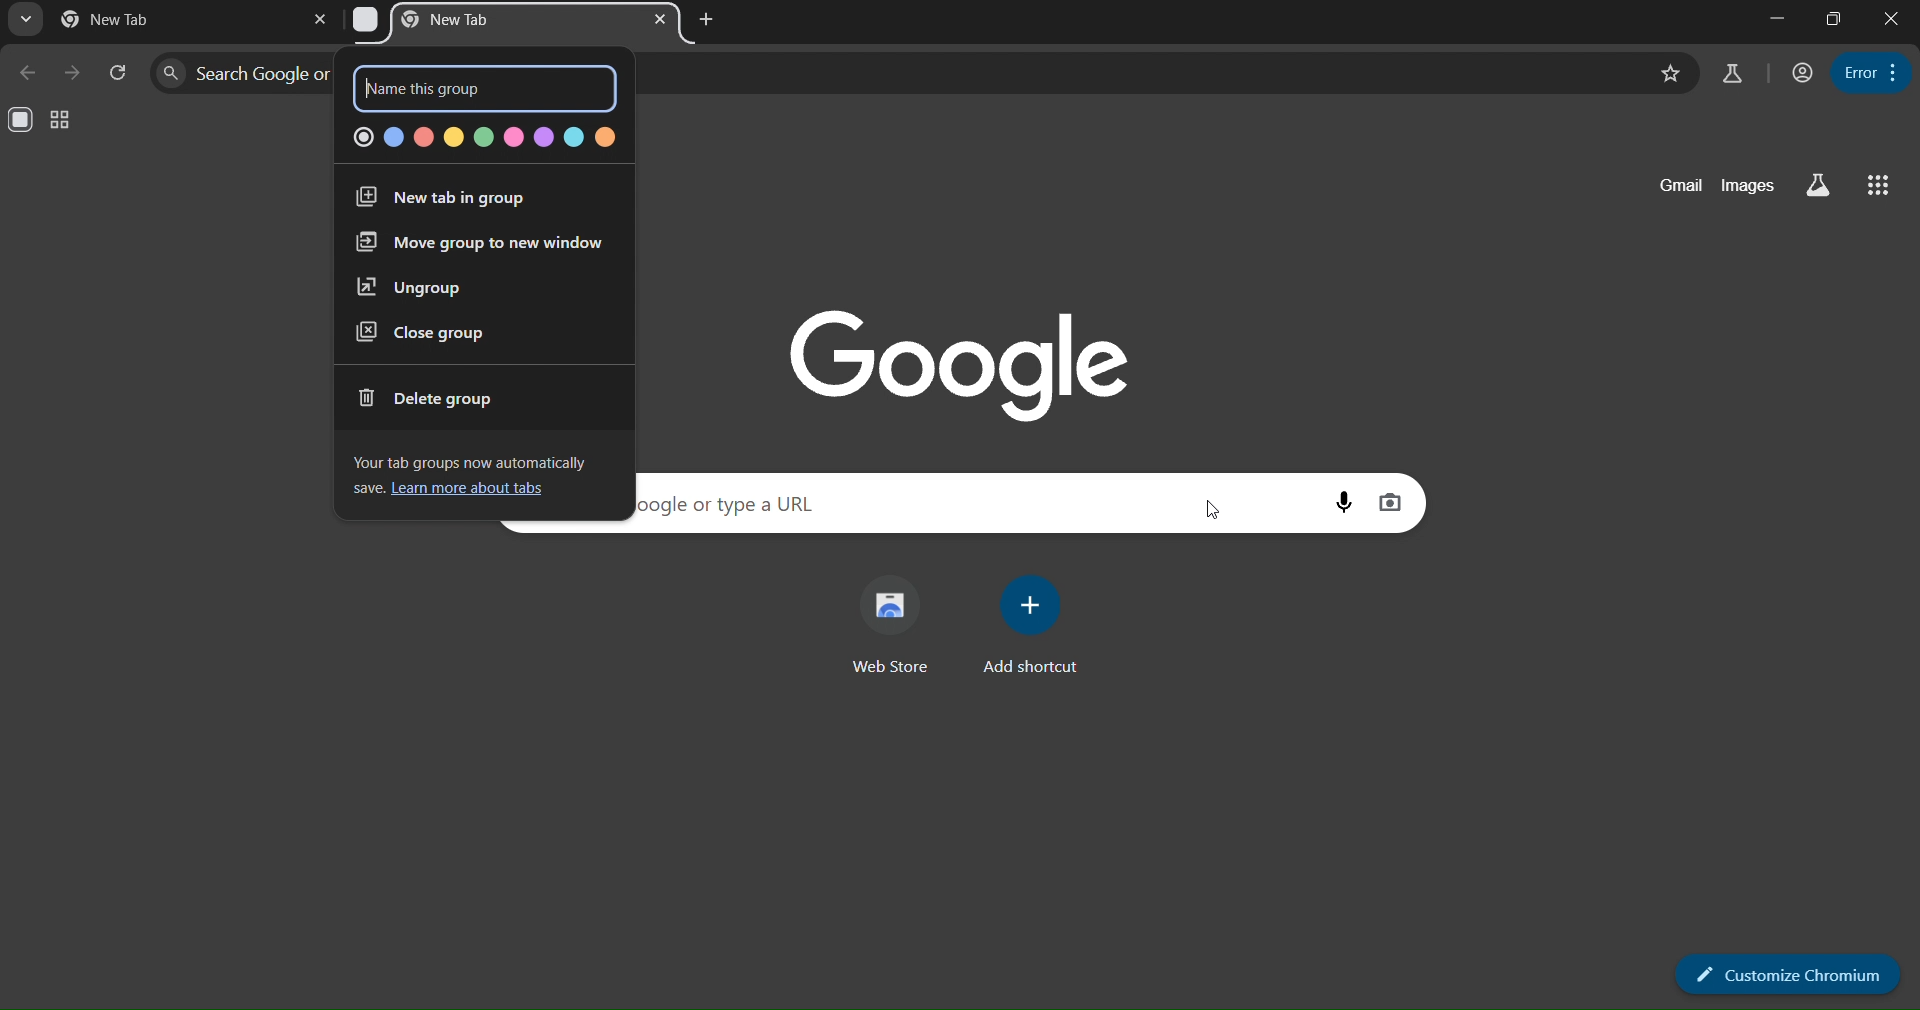  What do you see at coordinates (709, 19) in the screenshot?
I see `new tab` at bounding box center [709, 19].